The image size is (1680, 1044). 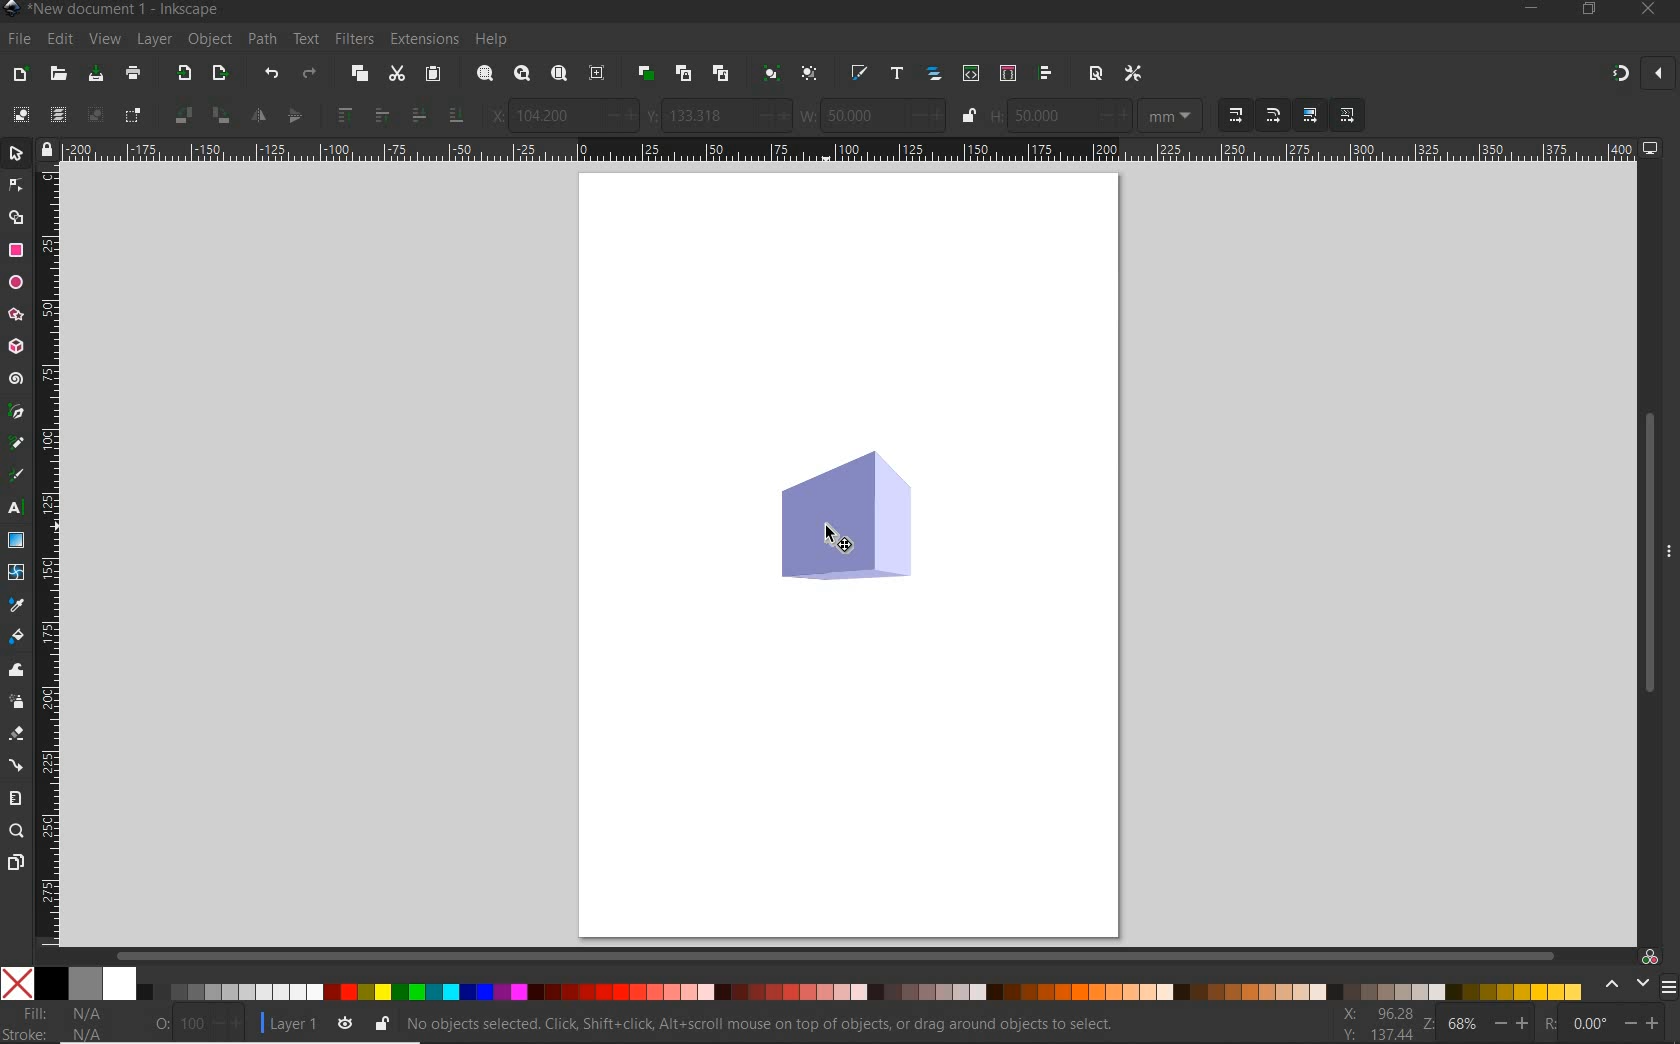 I want to click on open selectors, so click(x=1007, y=72).